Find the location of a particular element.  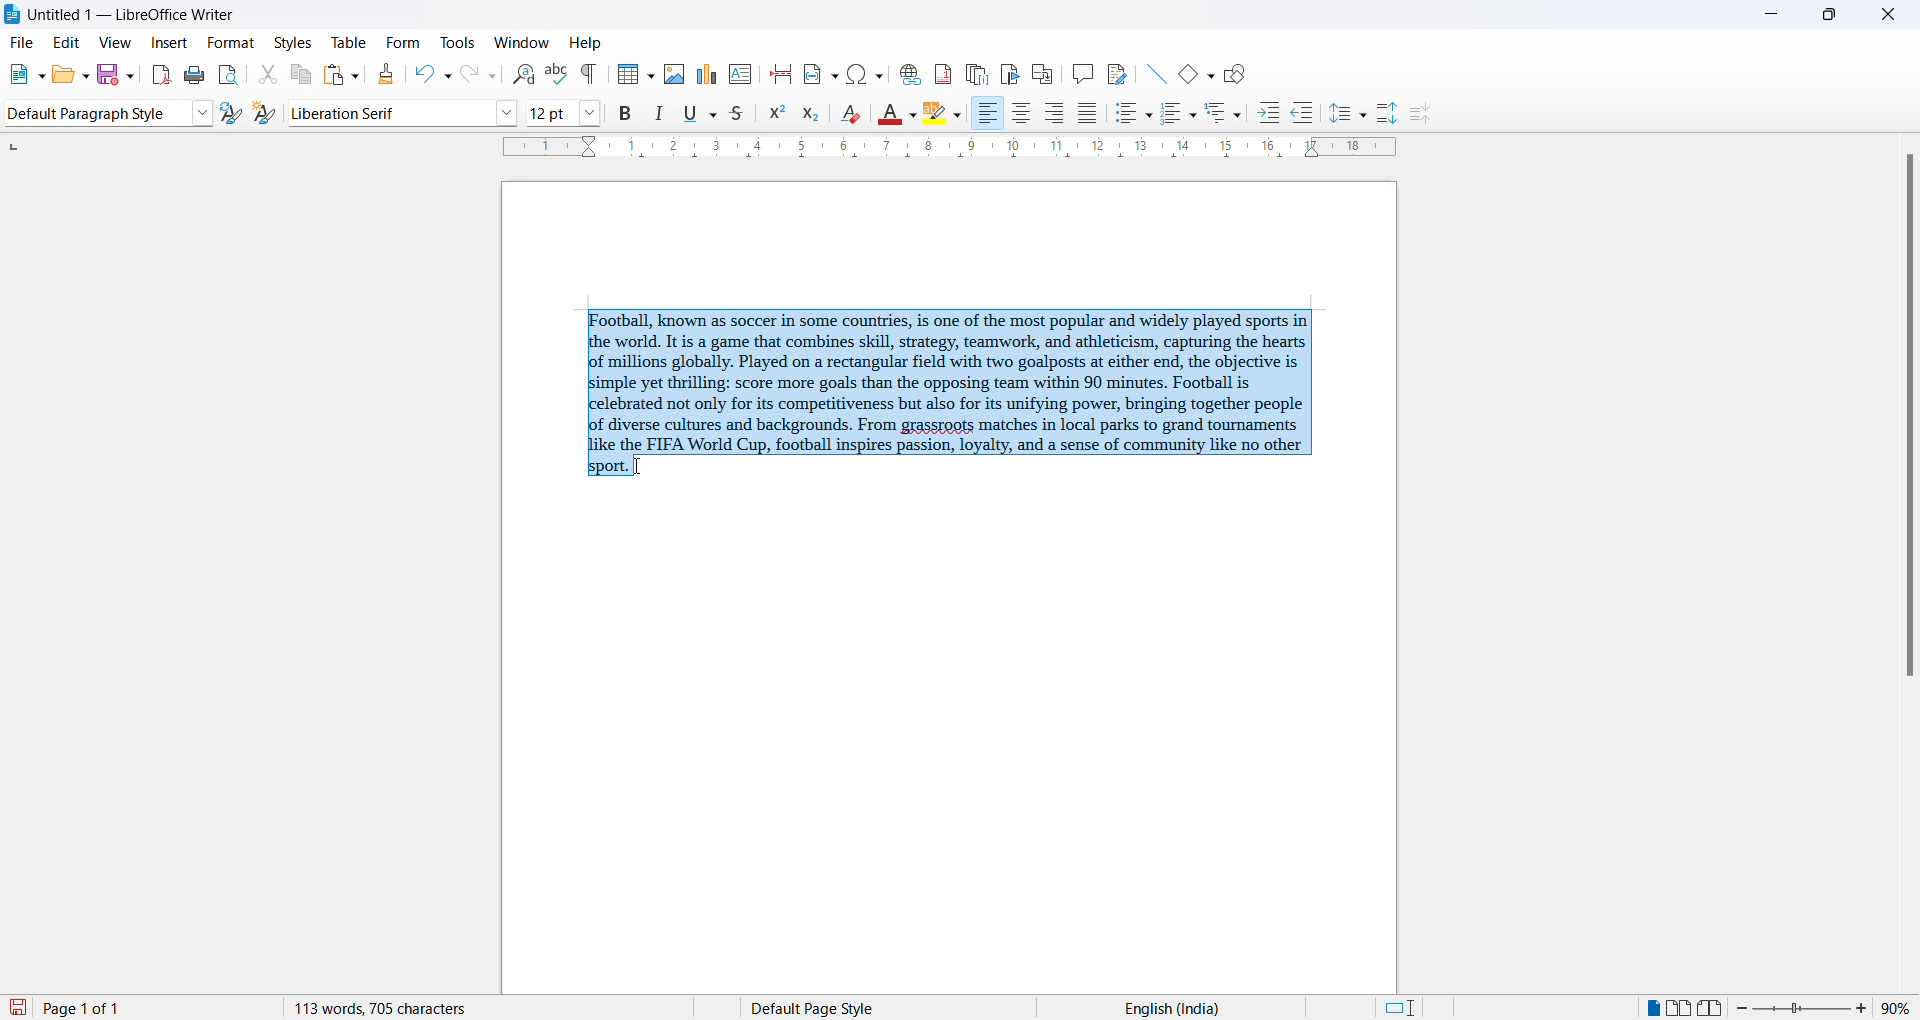

paste is located at coordinates (332, 74).